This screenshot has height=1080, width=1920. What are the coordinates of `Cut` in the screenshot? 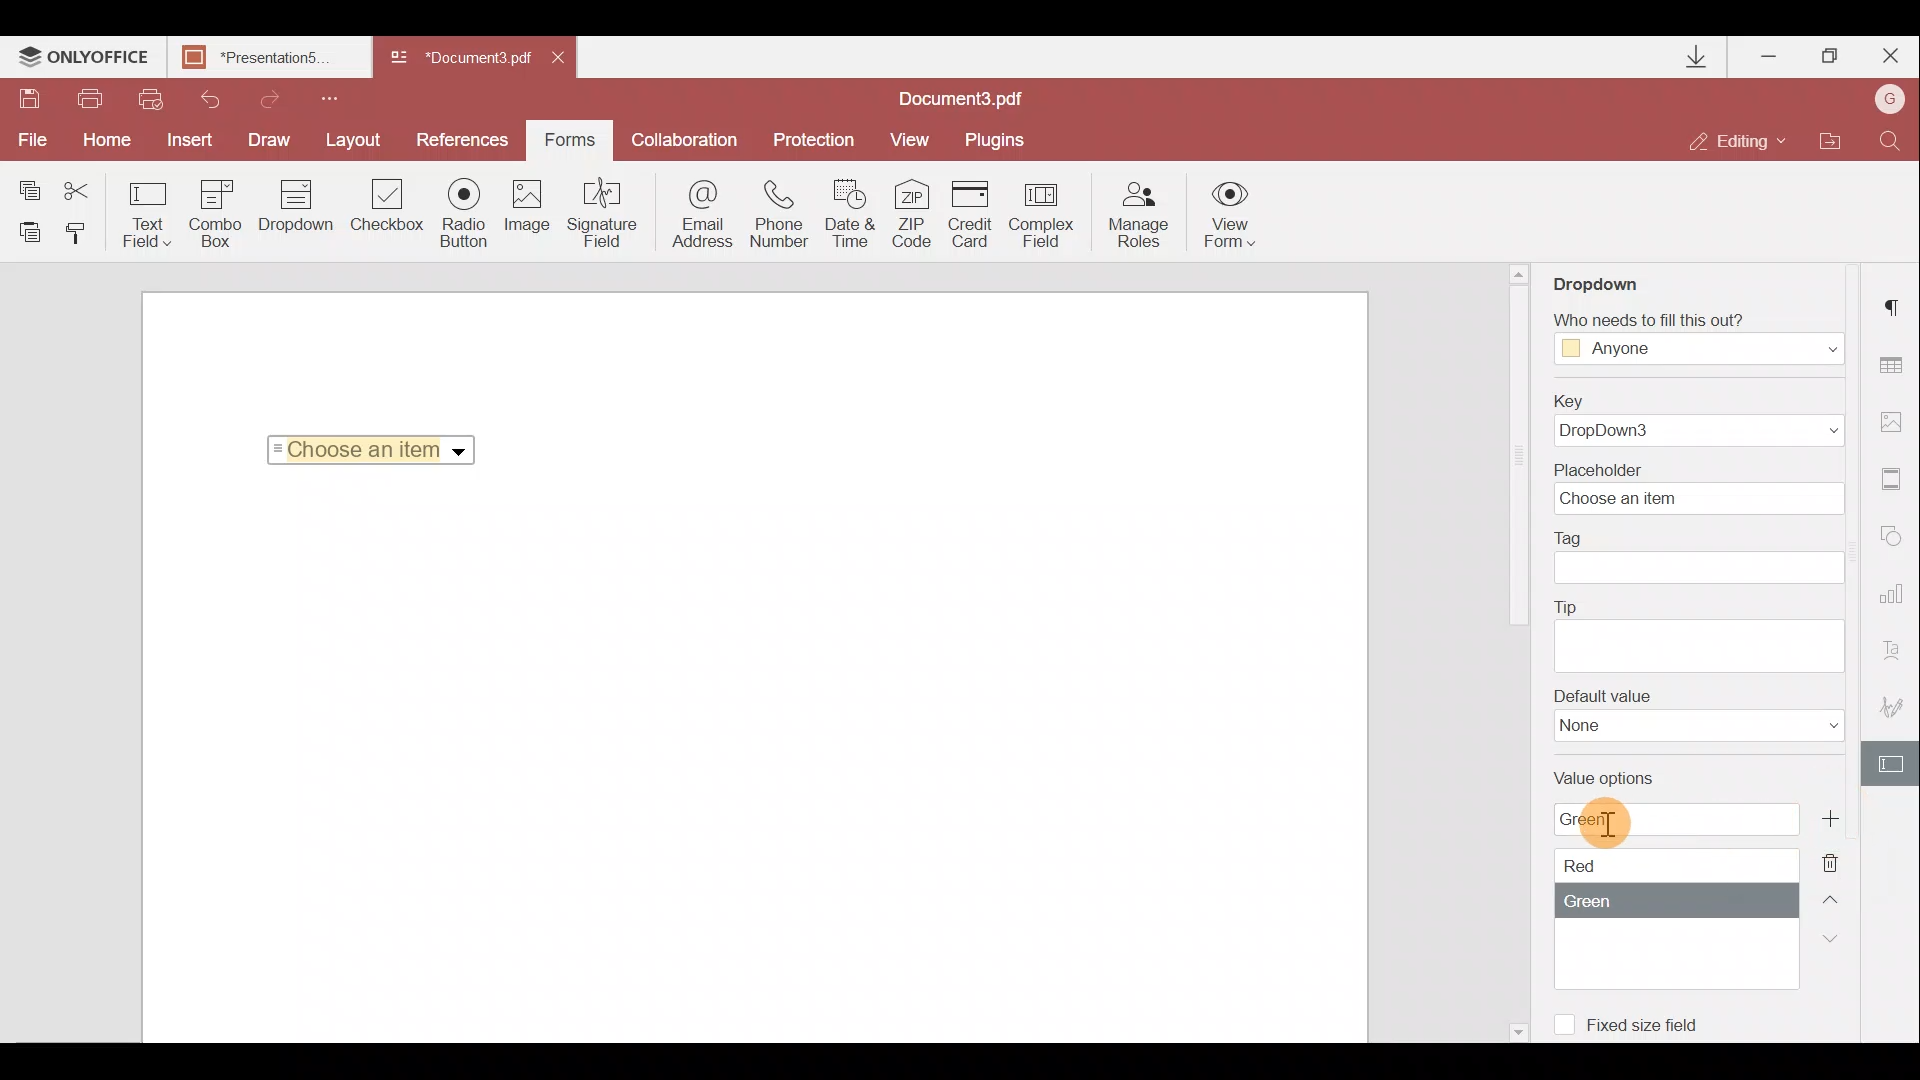 It's located at (79, 185).